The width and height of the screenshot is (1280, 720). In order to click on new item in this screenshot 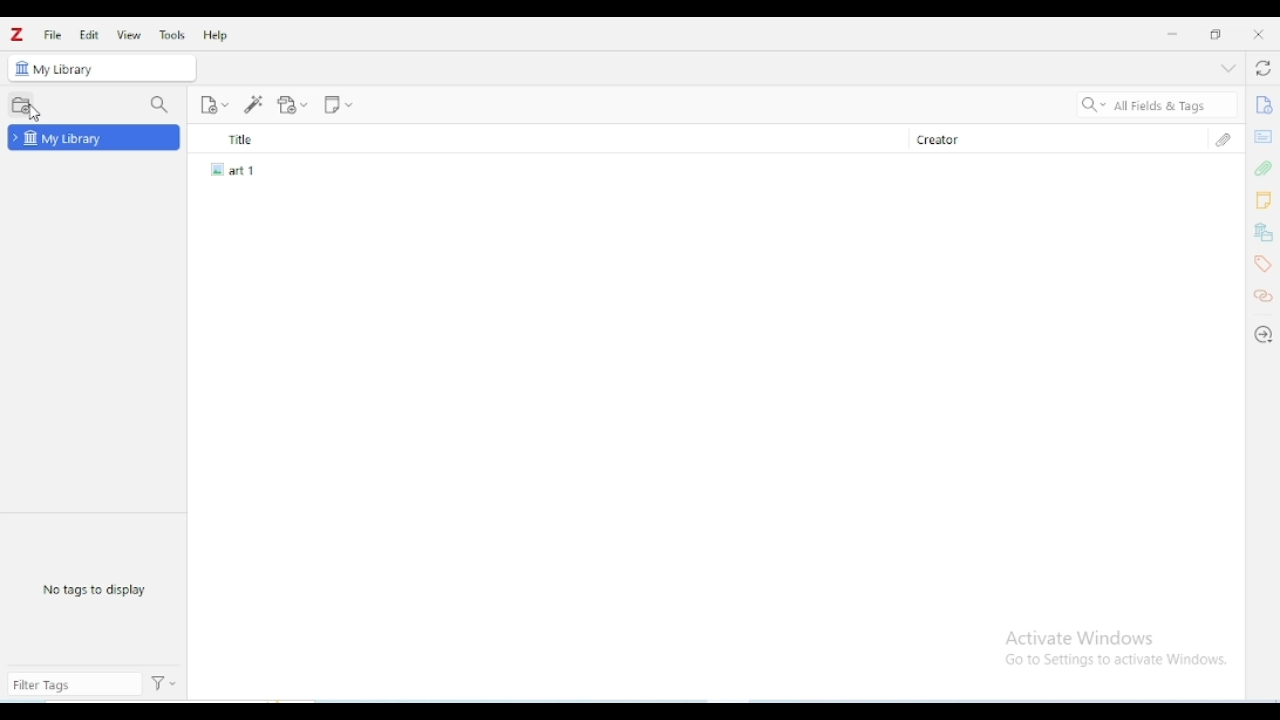, I will do `click(214, 104)`.